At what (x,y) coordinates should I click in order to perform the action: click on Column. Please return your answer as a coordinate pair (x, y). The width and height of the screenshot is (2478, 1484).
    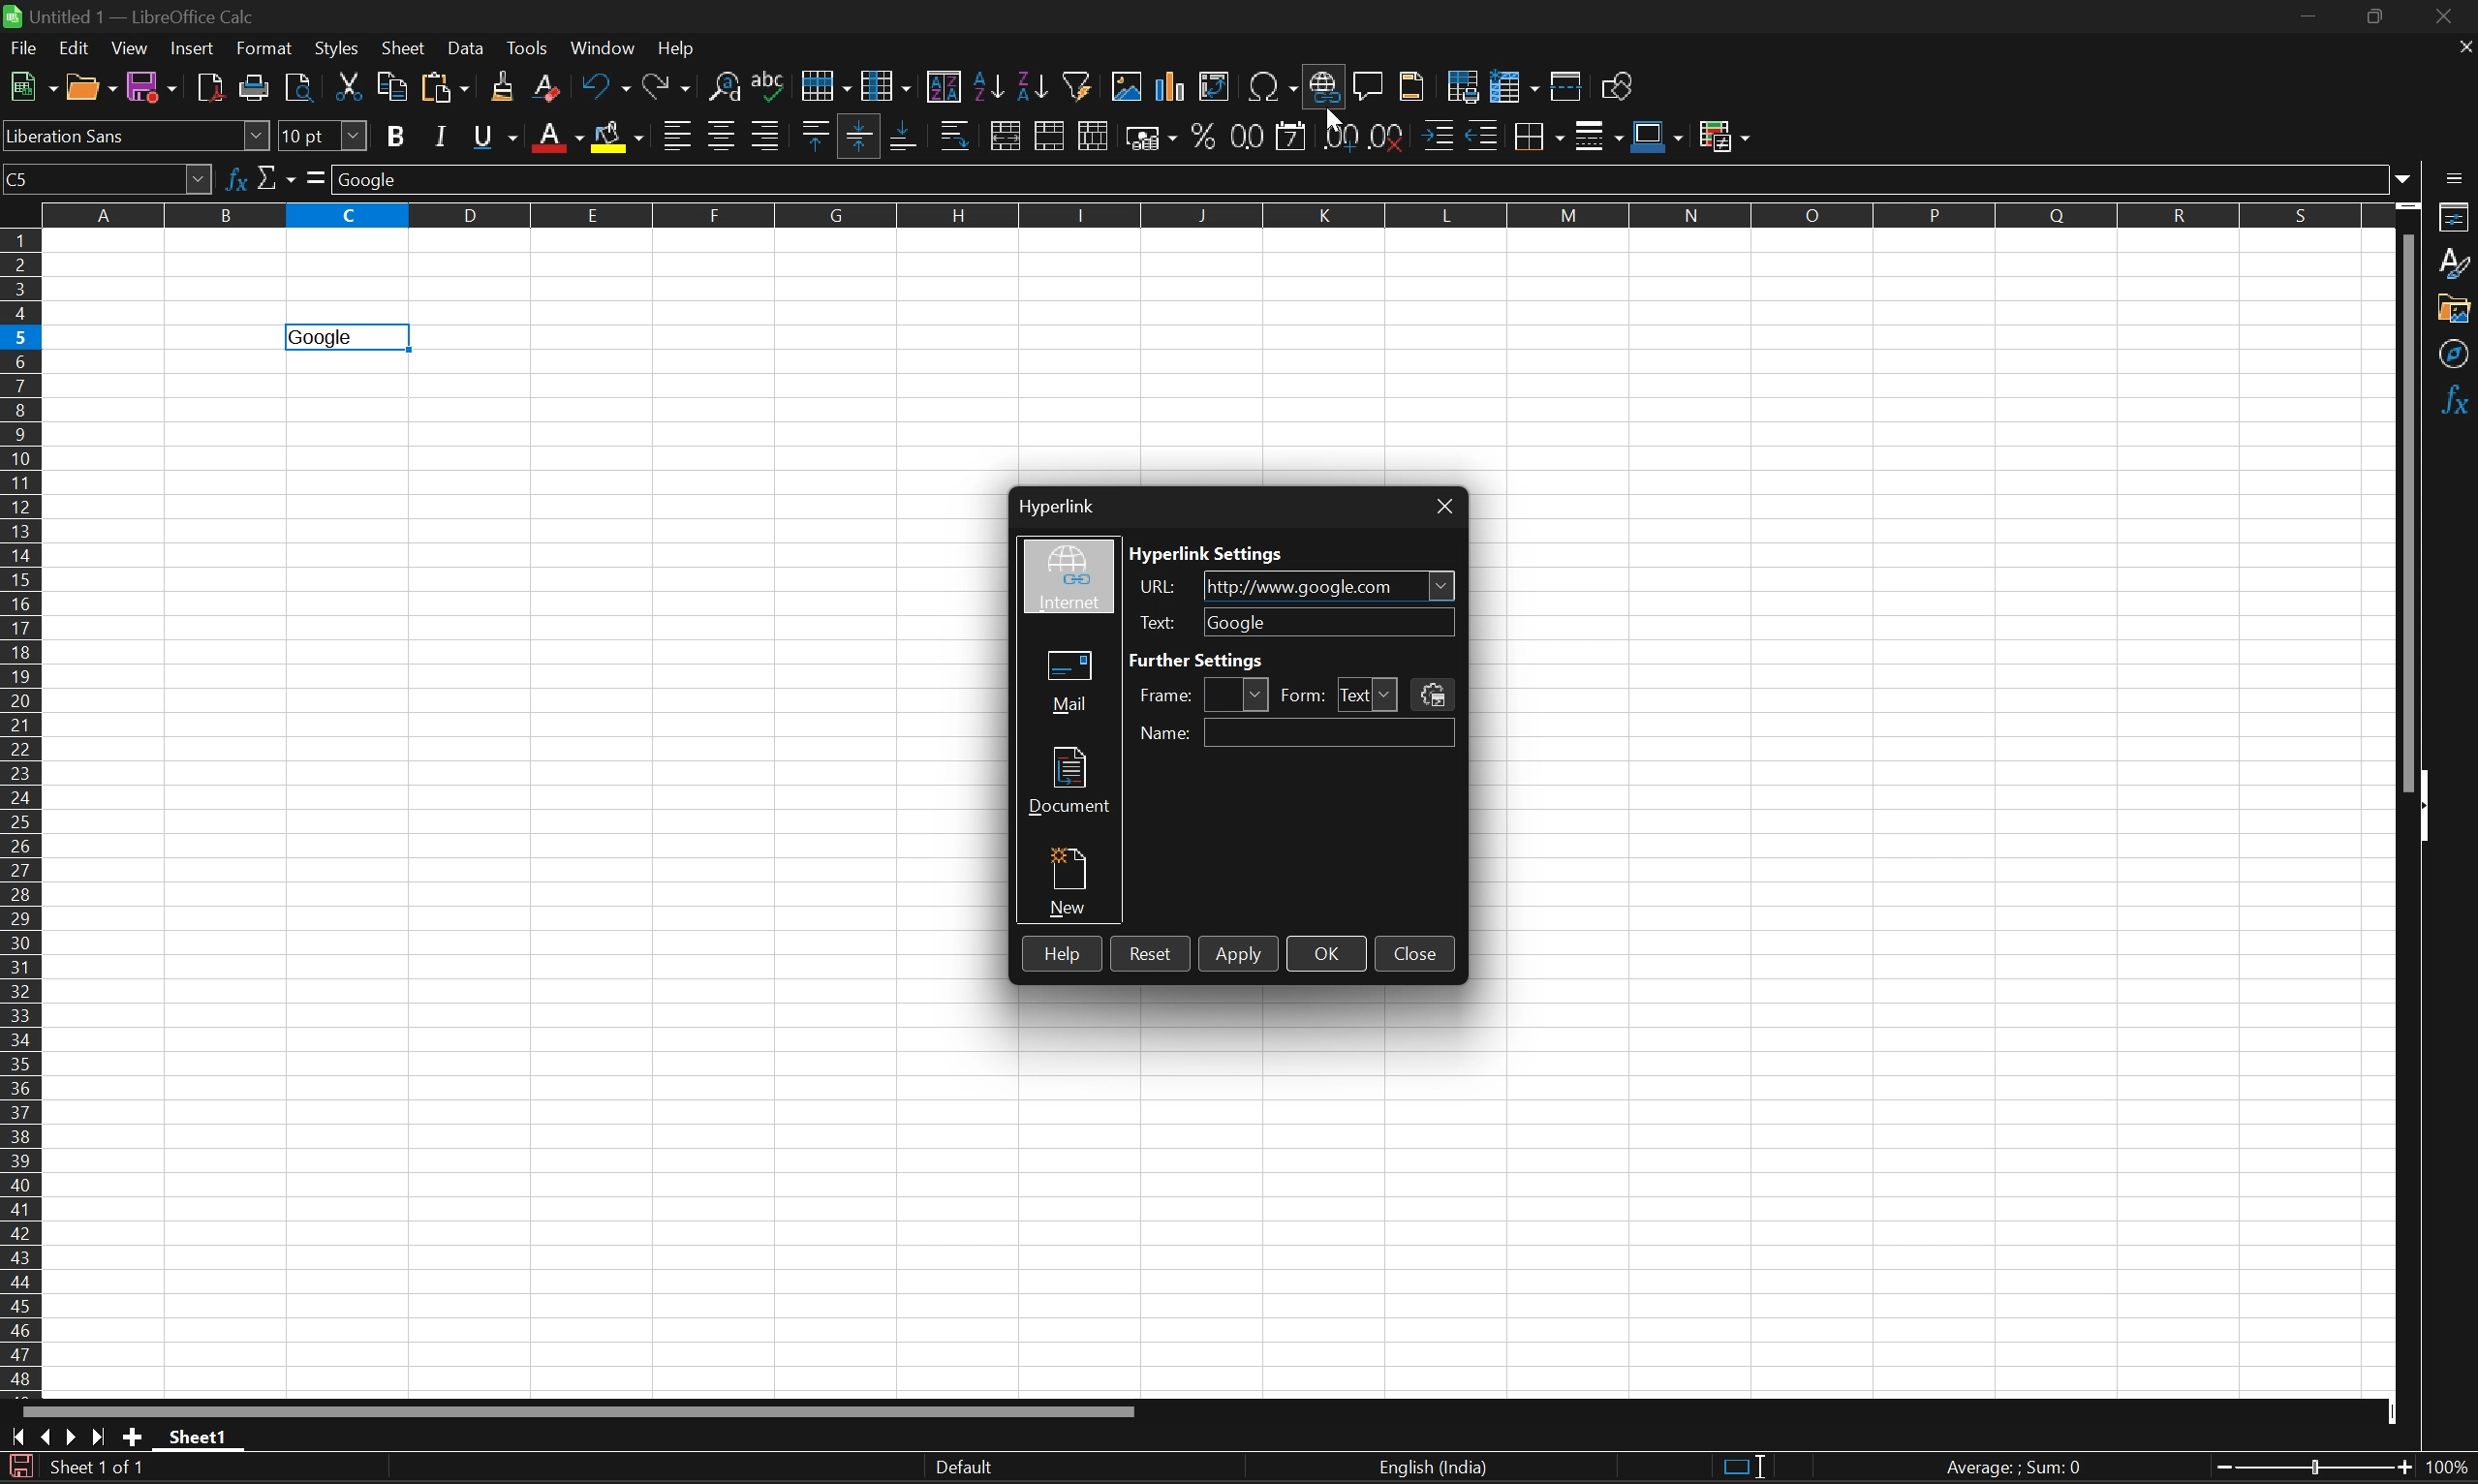
    Looking at the image, I should click on (888, 81).